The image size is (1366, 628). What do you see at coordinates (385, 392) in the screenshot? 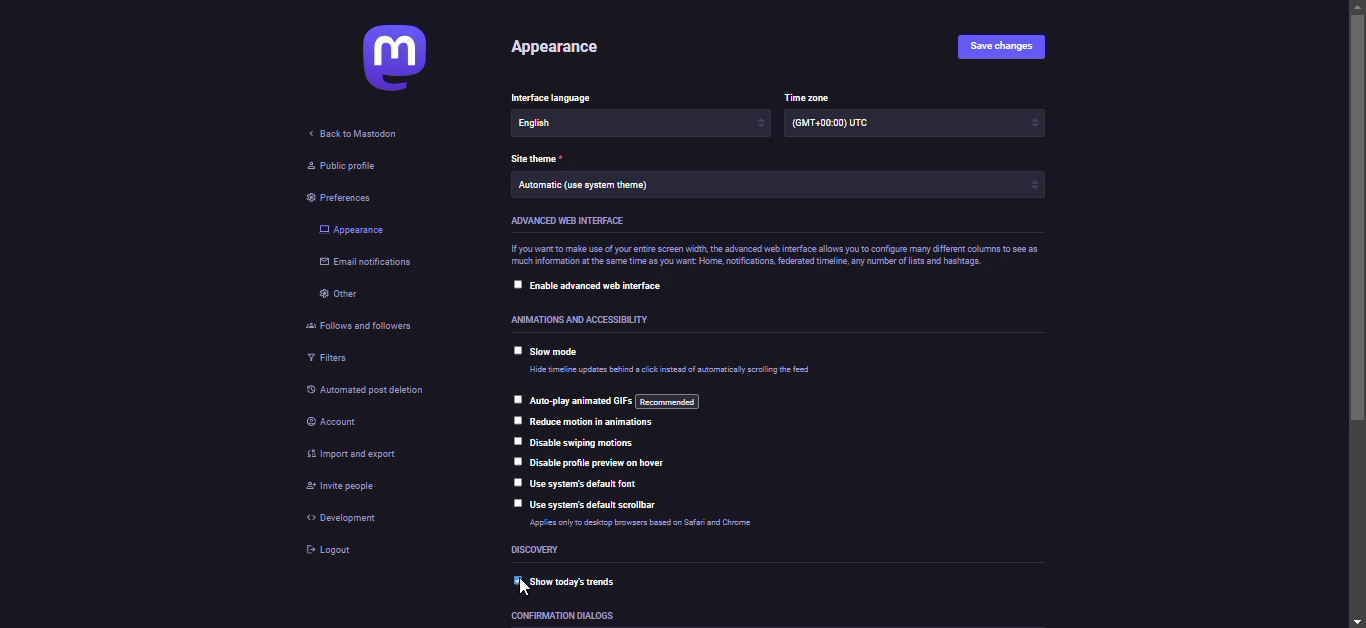
I see `automated post deletion` at bounding box center [385, 392].